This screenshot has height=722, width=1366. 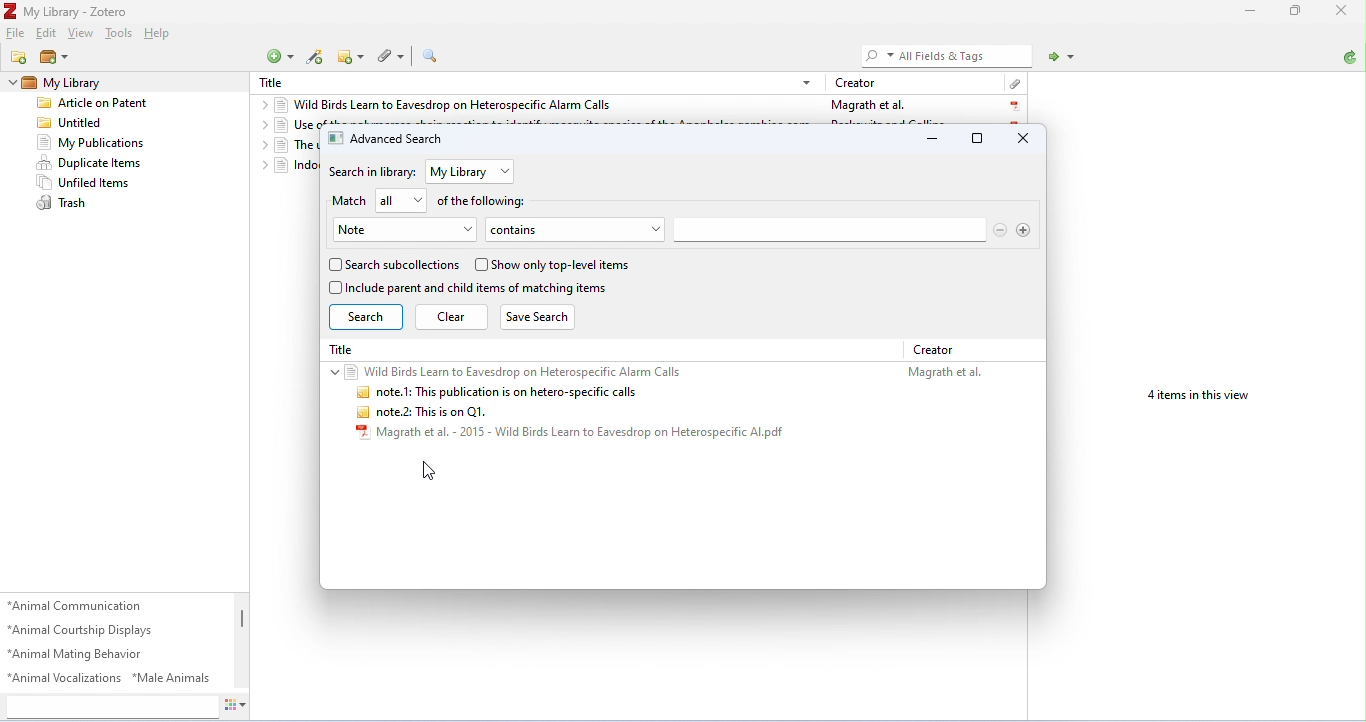 What do you see at coordinates (171, 677) in the screenshot?
I see `male animals` at bounding box center [171, 677].